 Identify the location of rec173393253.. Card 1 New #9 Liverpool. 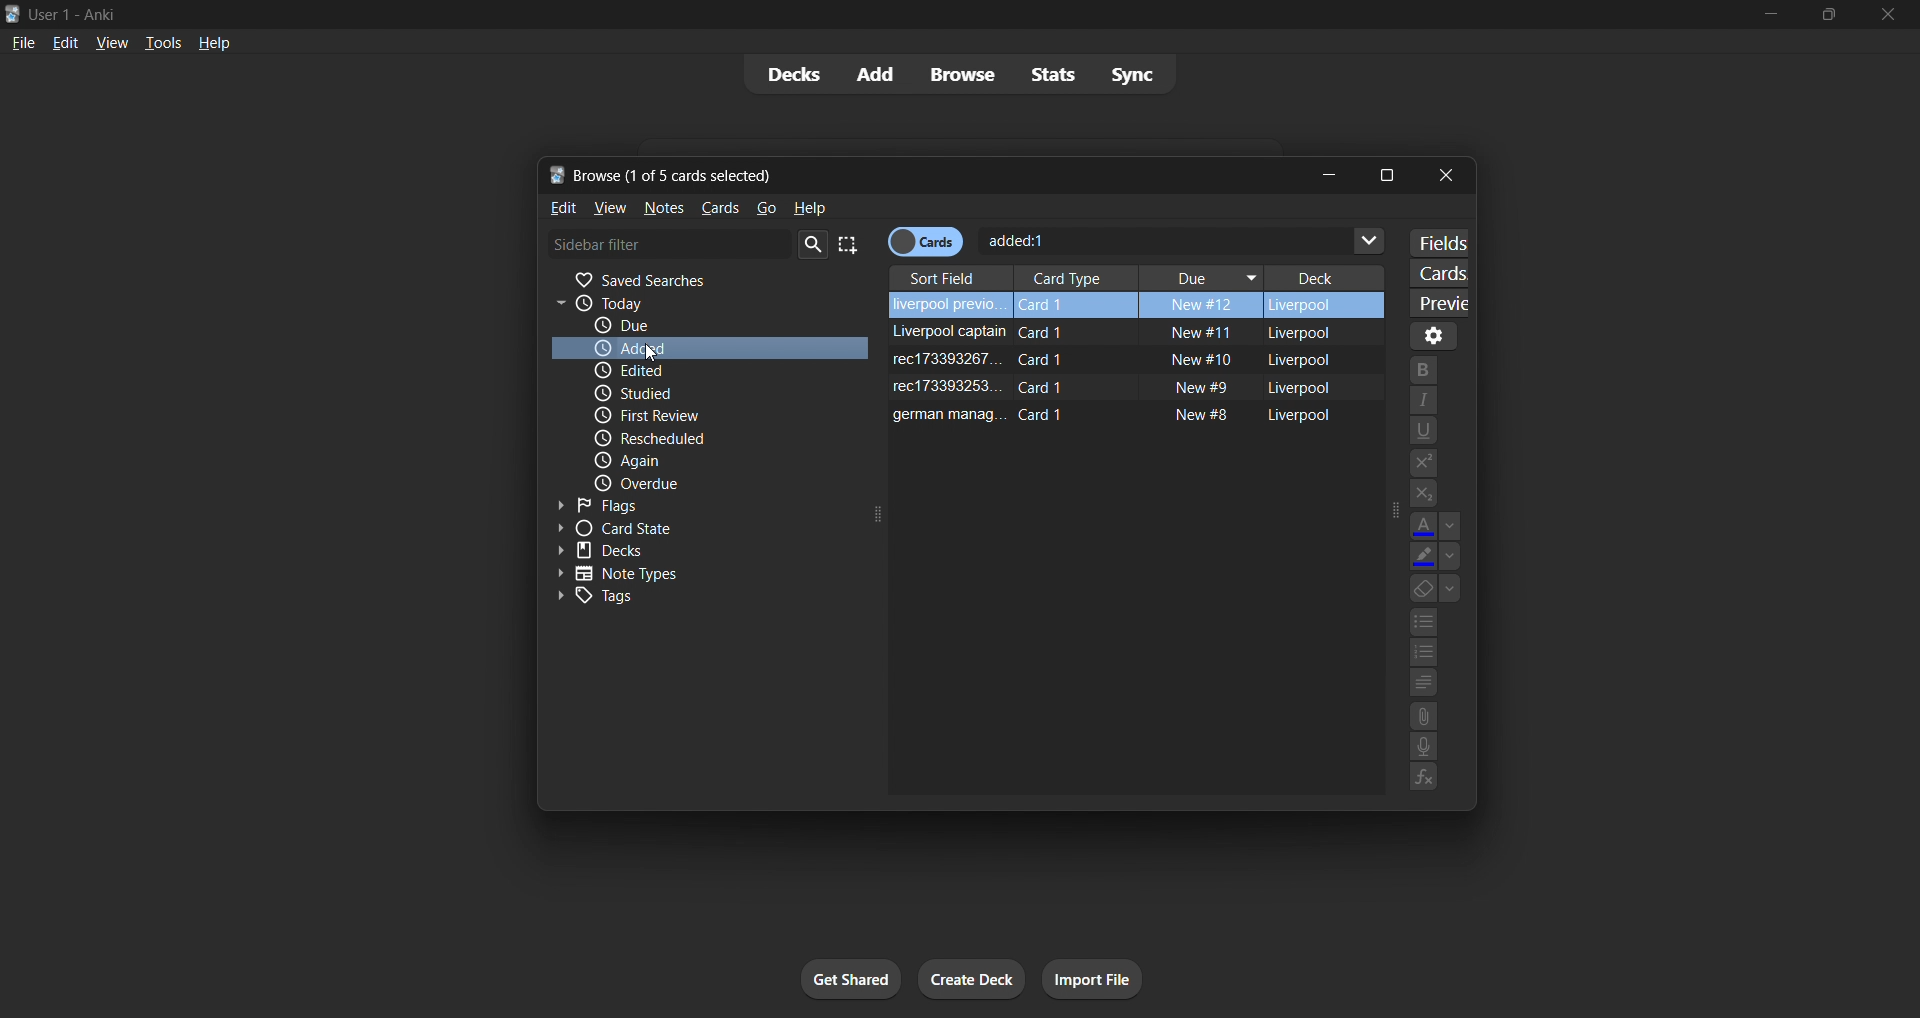
(1115, 389).